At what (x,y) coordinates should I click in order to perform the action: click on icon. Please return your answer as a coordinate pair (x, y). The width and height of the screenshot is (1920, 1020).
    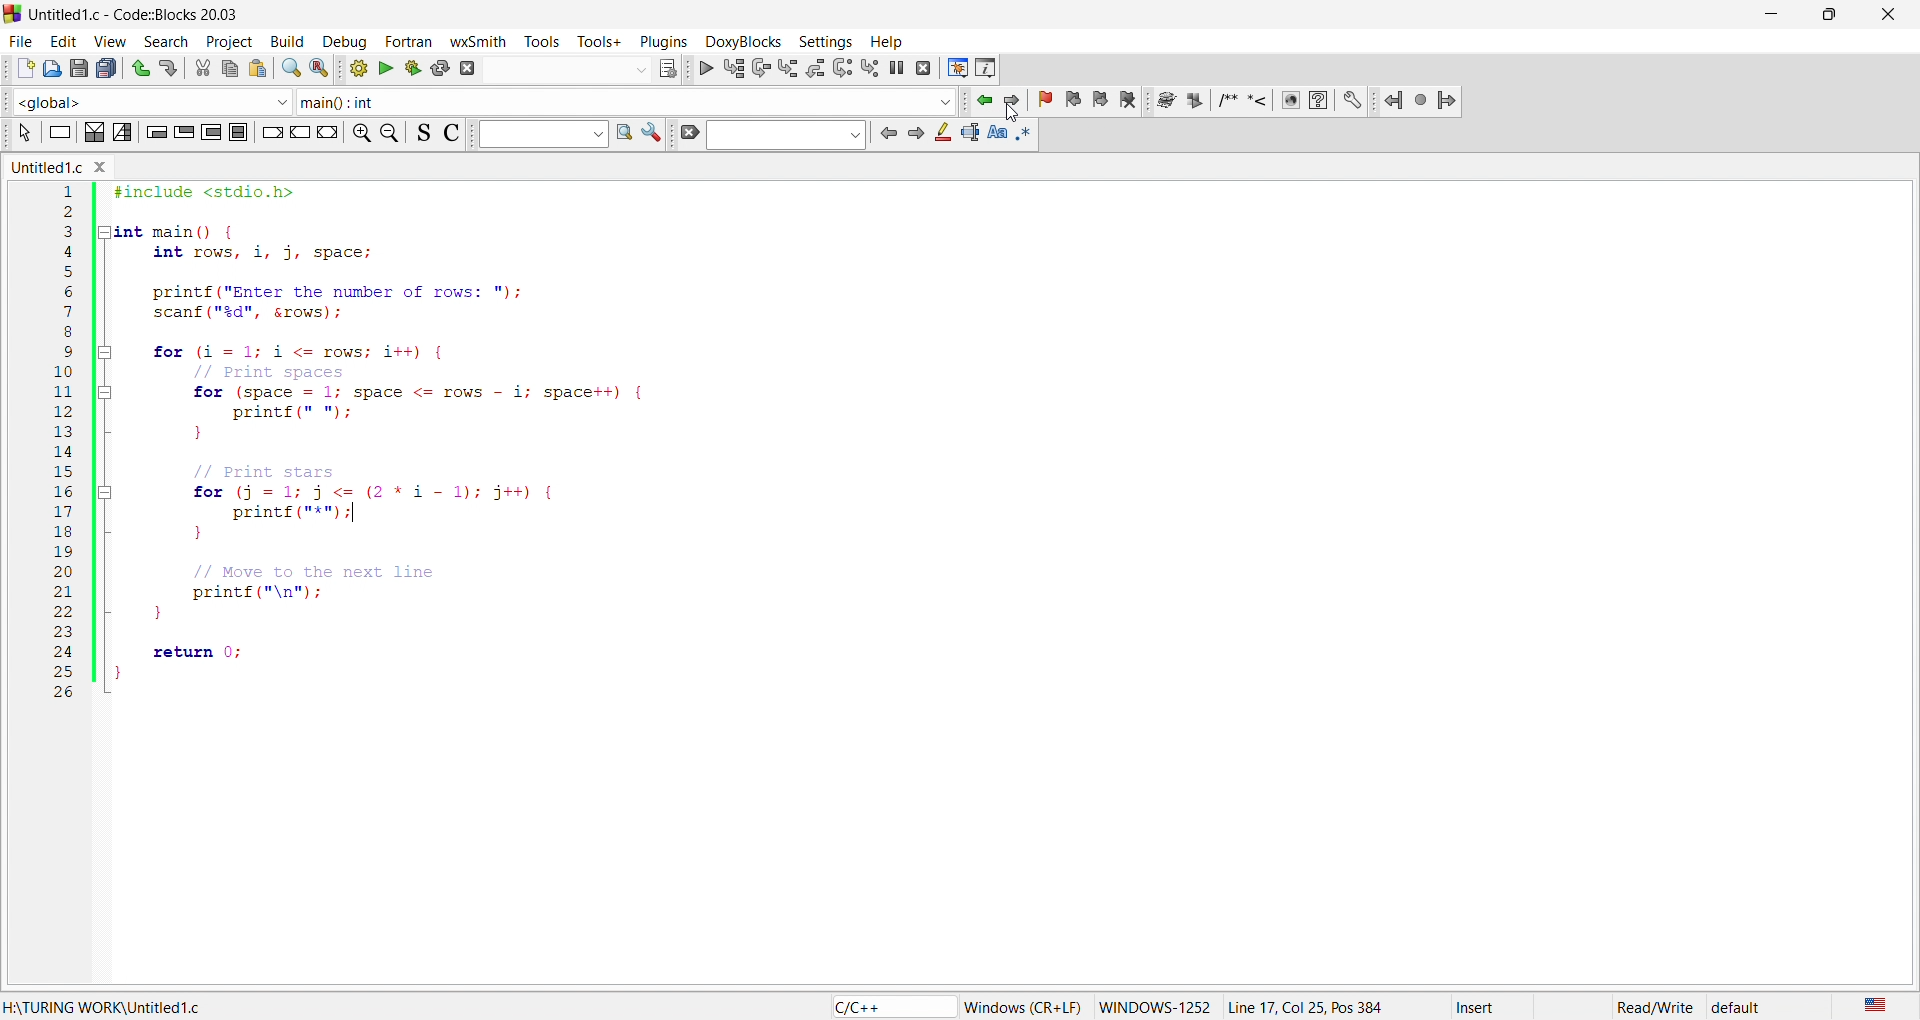
    Looking at the image, I should click on (153, 134).